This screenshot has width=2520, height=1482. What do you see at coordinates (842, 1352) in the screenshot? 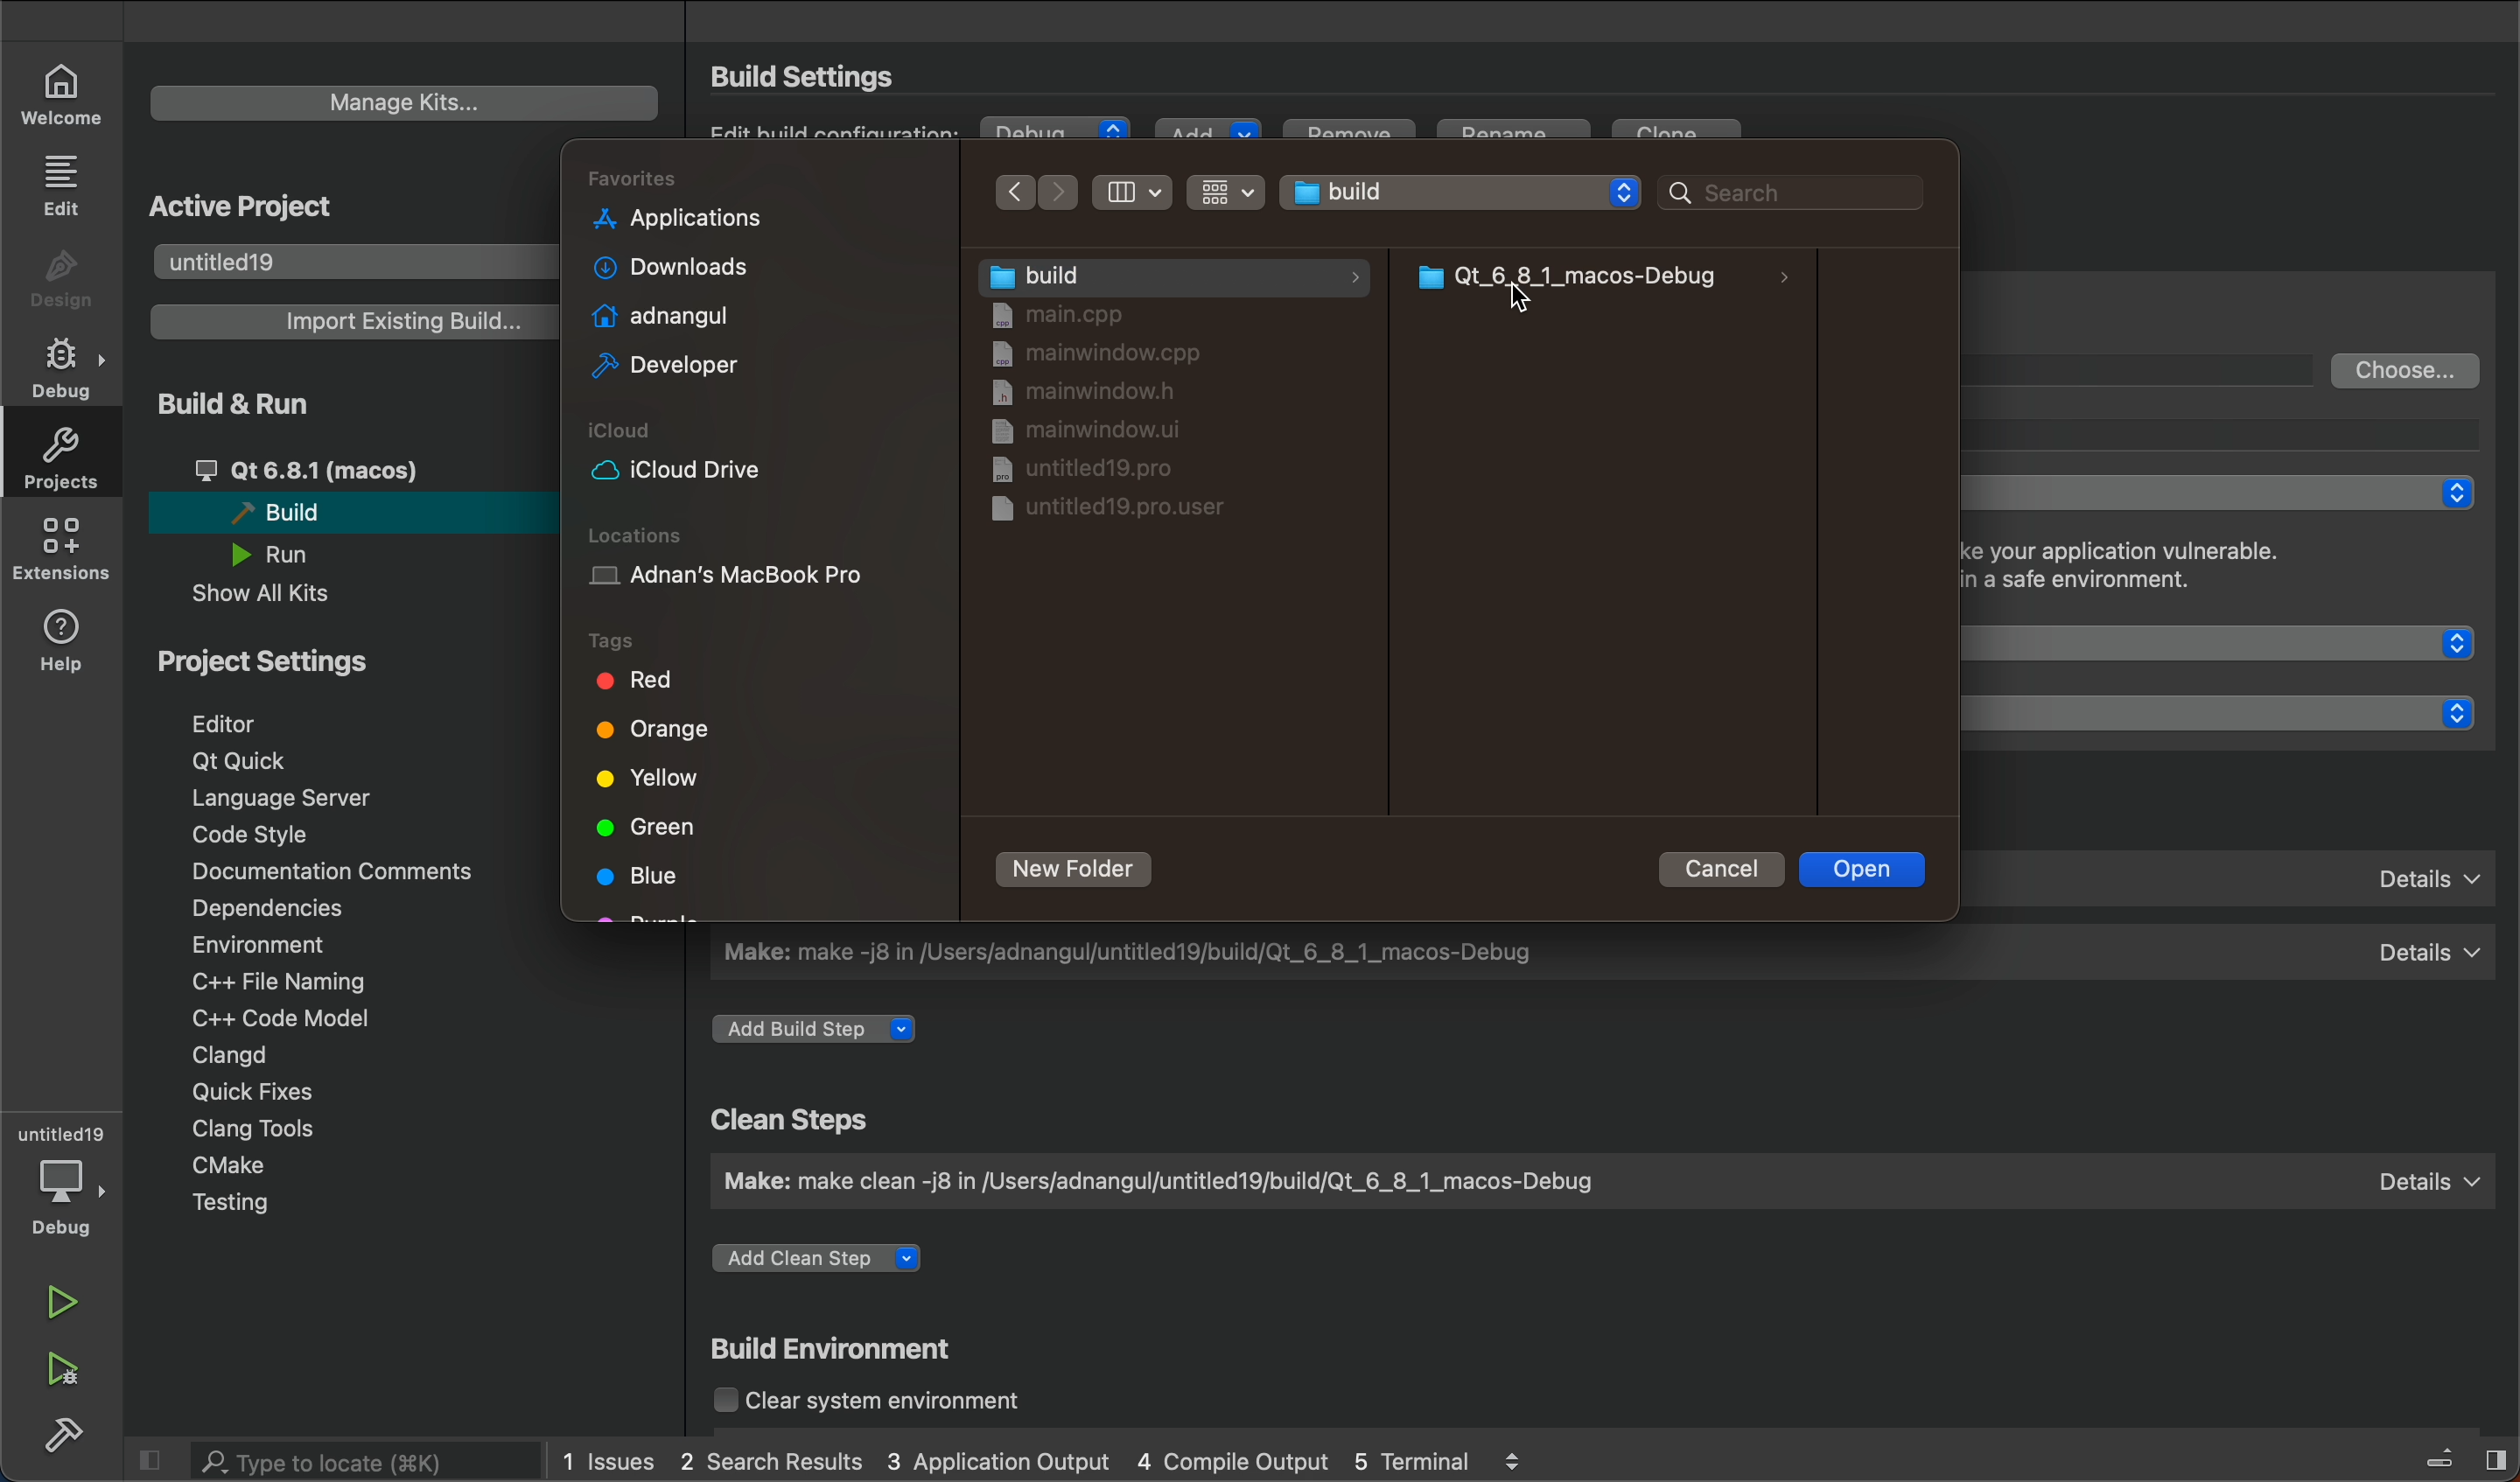
I see `build environment ` at bounding box center [842, 1352].